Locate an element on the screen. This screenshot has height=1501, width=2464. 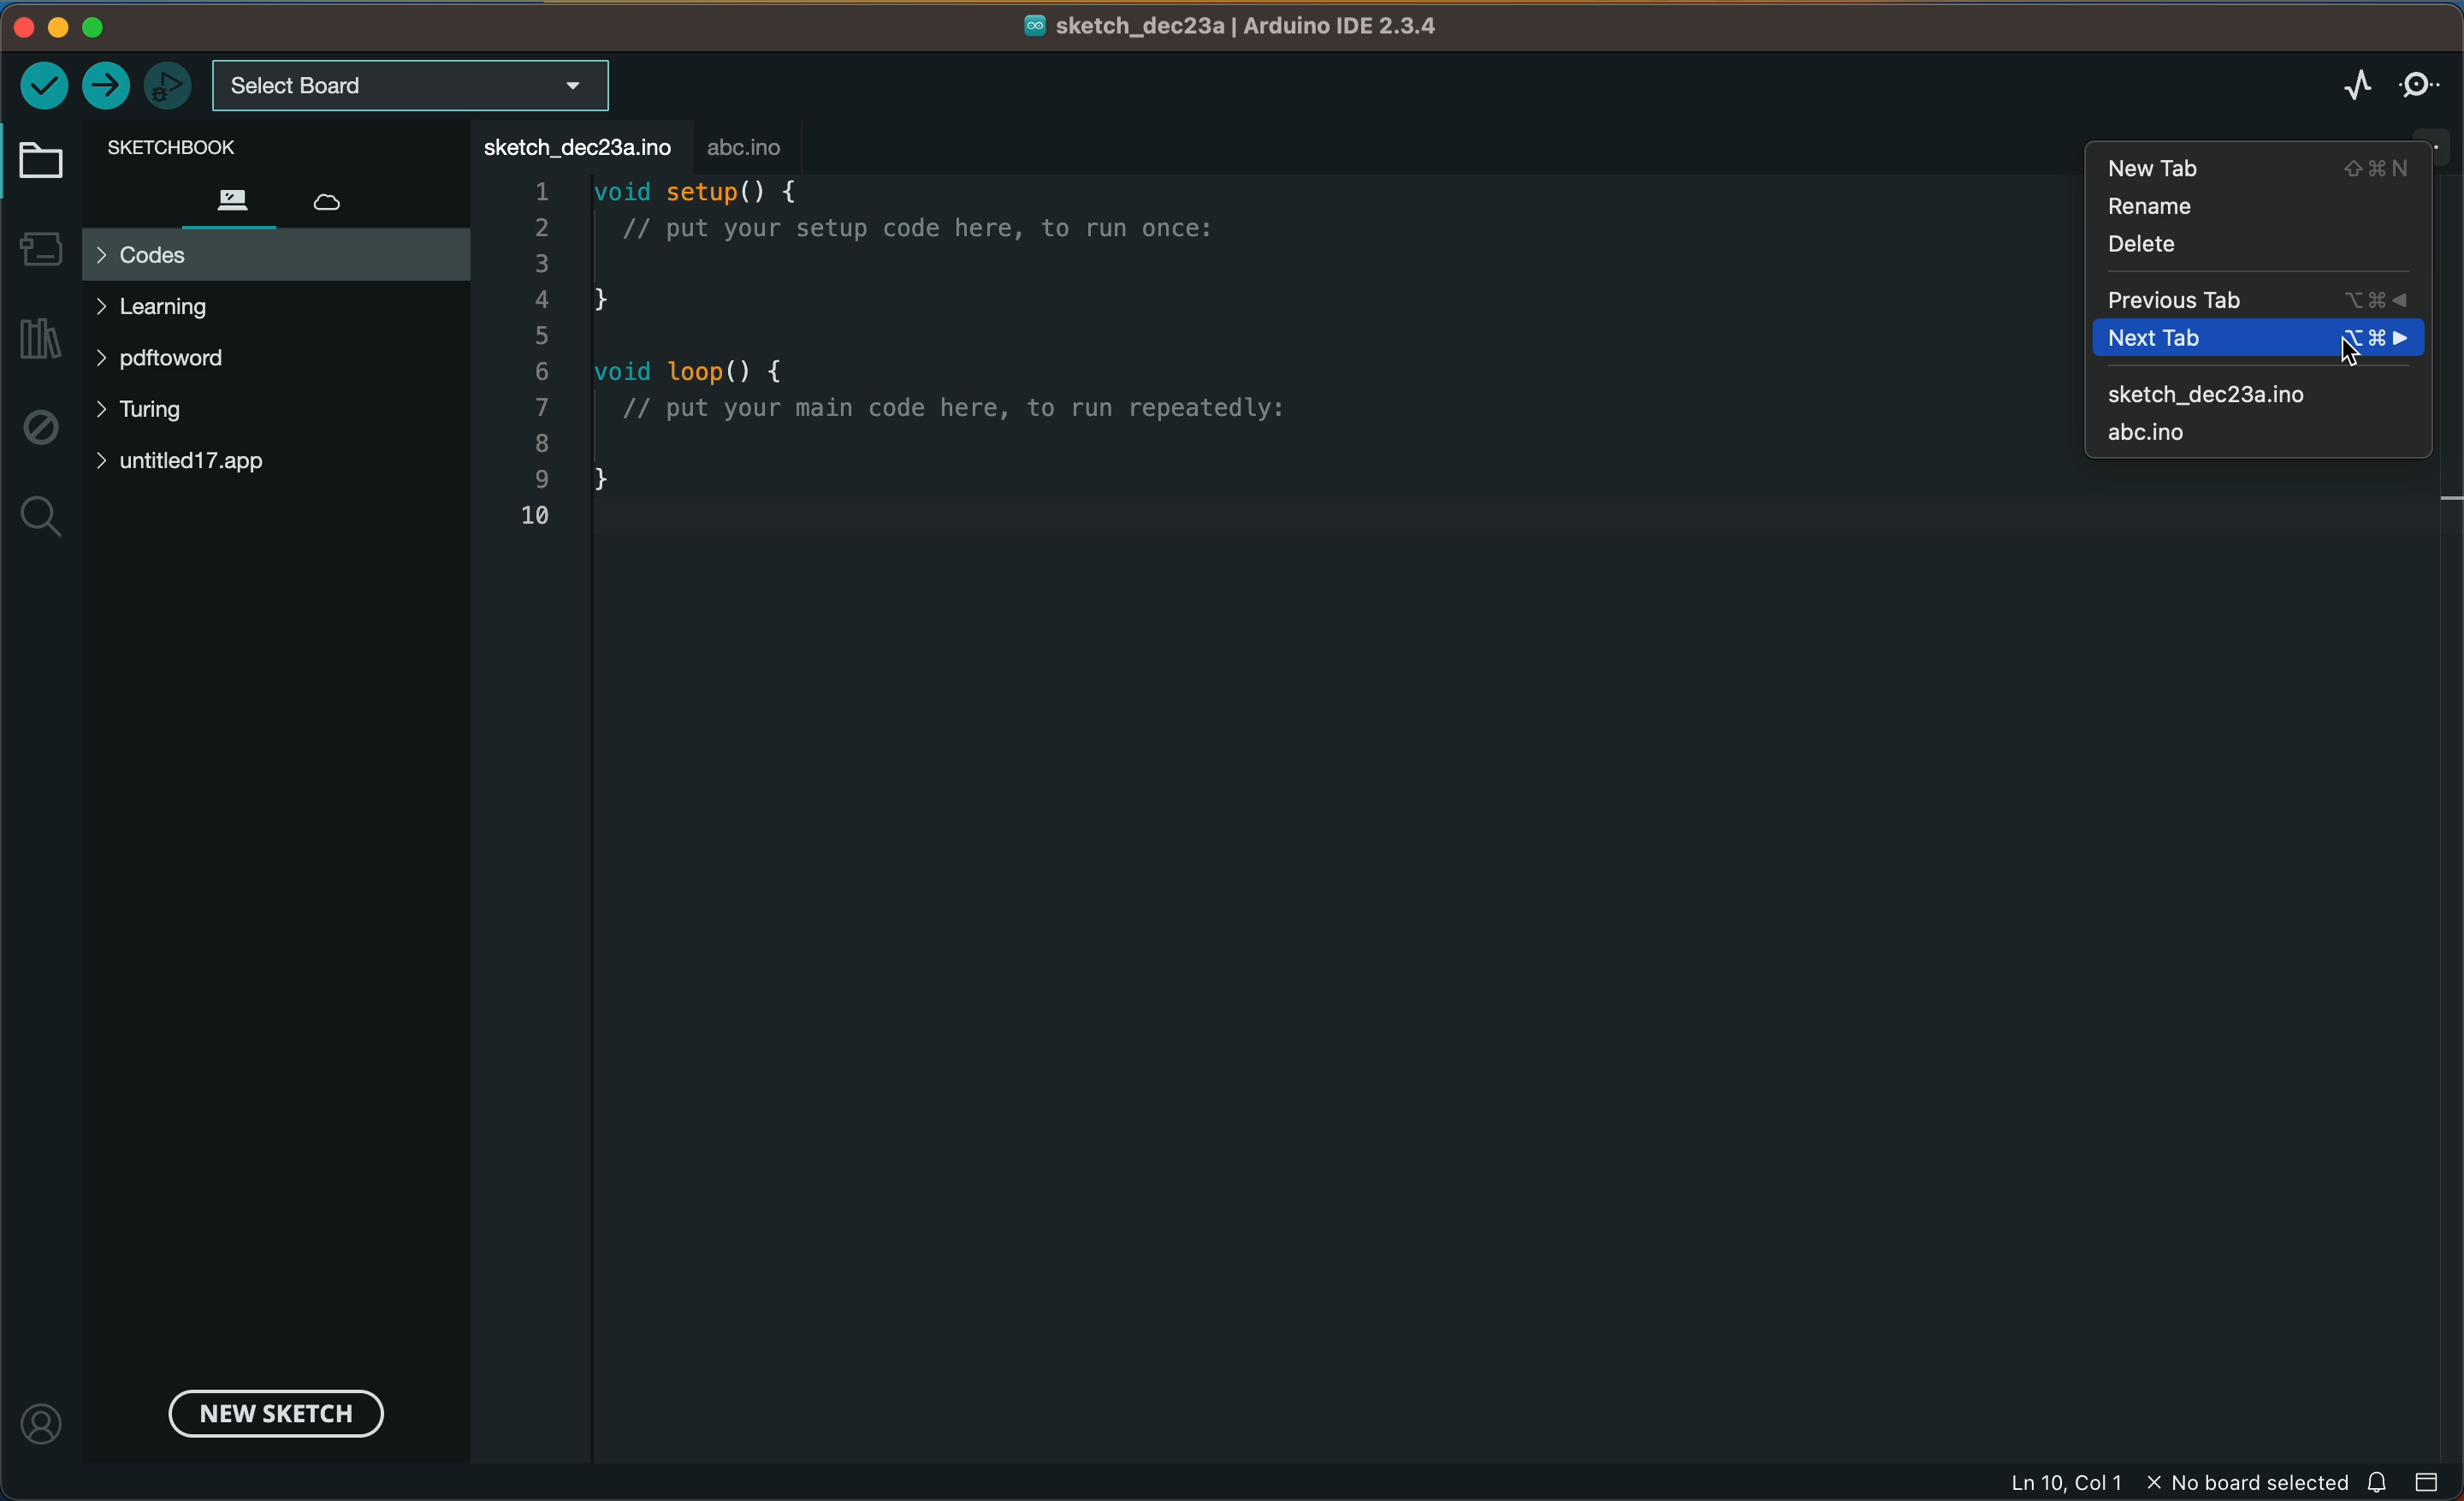
upload is located at coordinates (105, 86).